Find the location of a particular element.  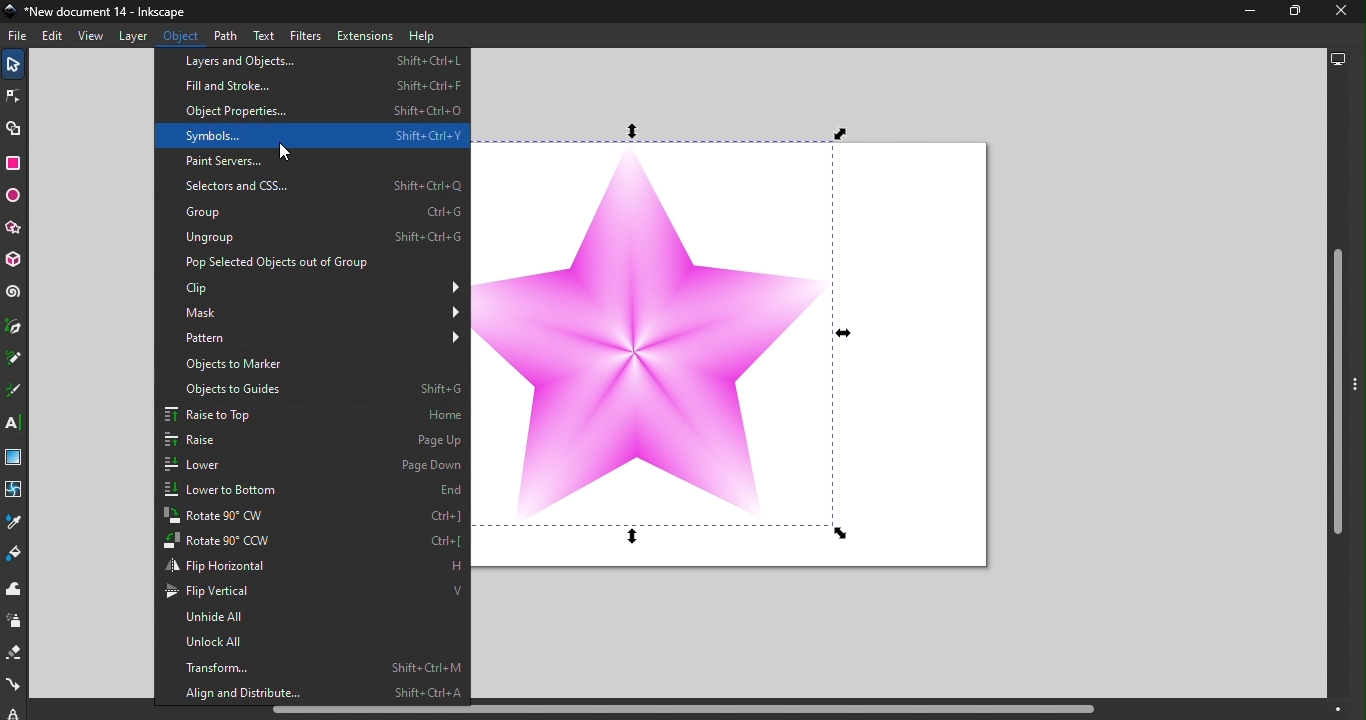

toggle command panel is located at coordinates (1357, 387).